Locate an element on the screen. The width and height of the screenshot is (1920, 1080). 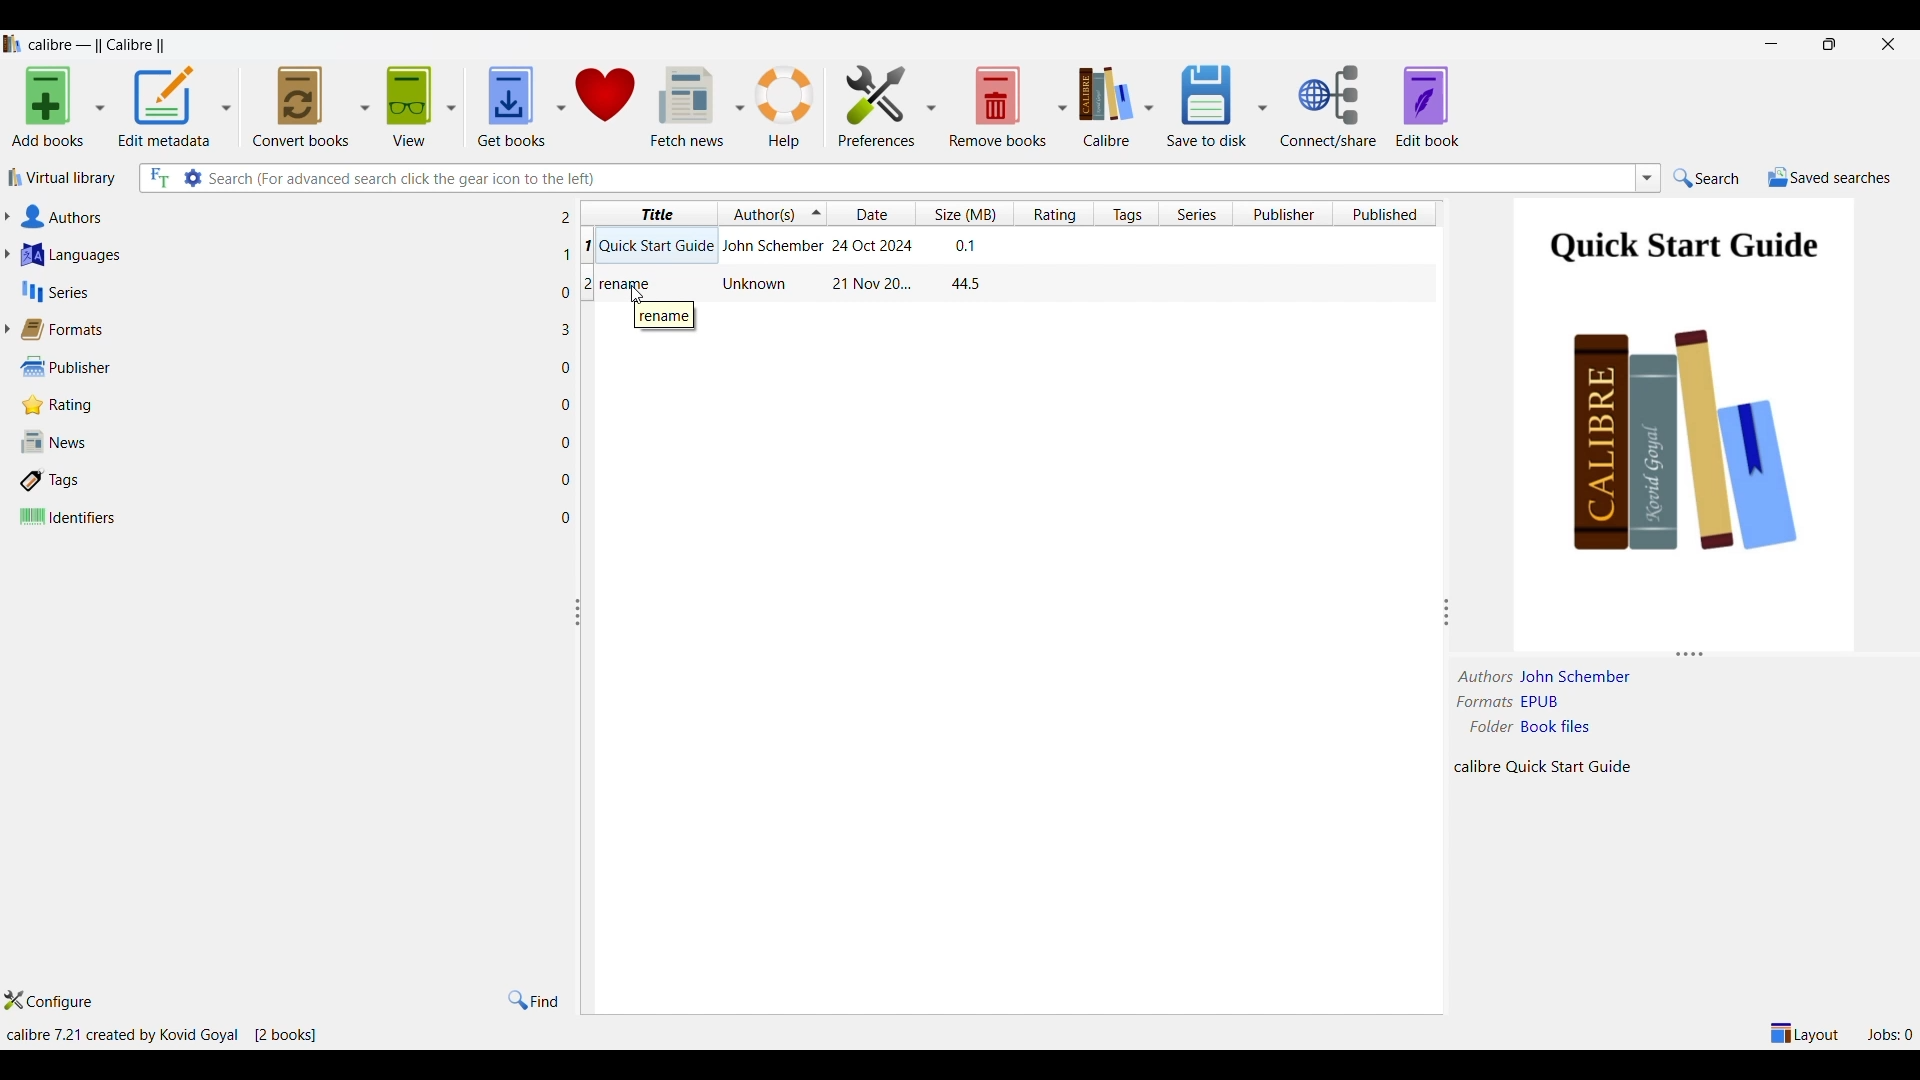
Number of files w.r.t. each column is located at coordinates (566, 372).